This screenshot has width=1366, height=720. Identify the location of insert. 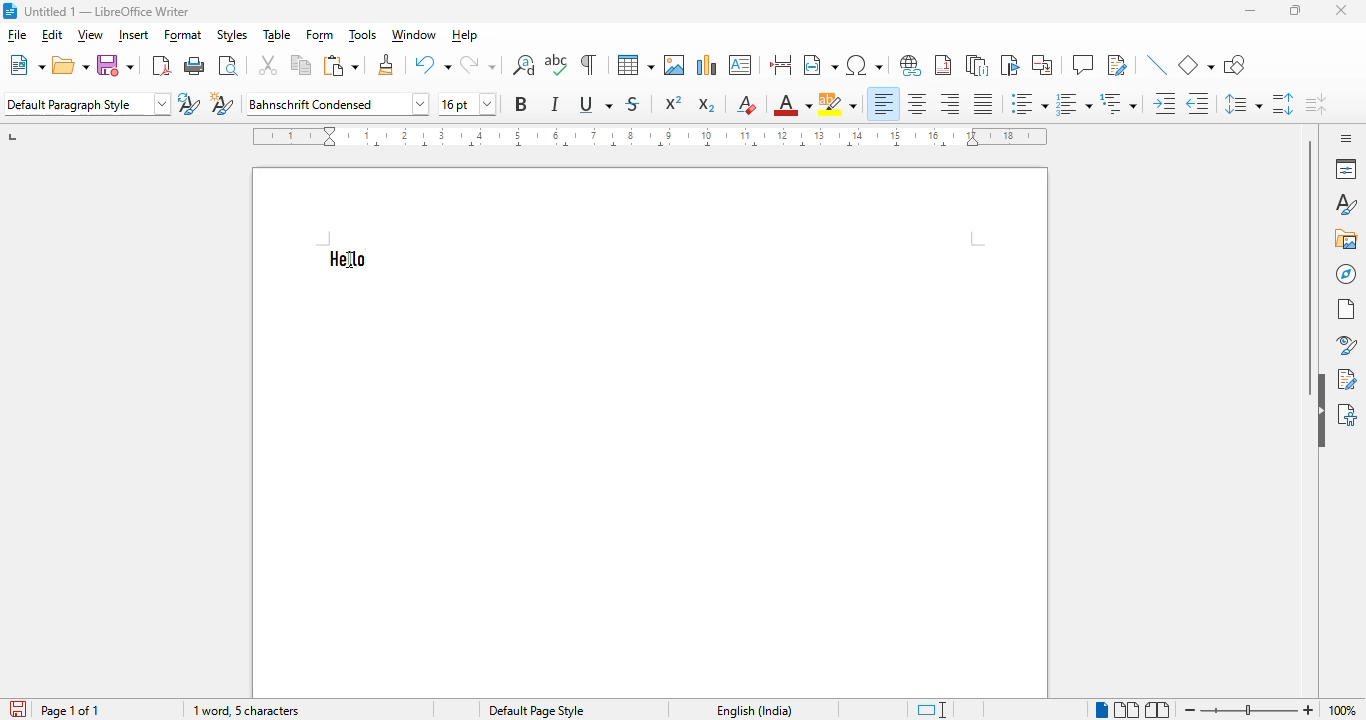
(134, 35).